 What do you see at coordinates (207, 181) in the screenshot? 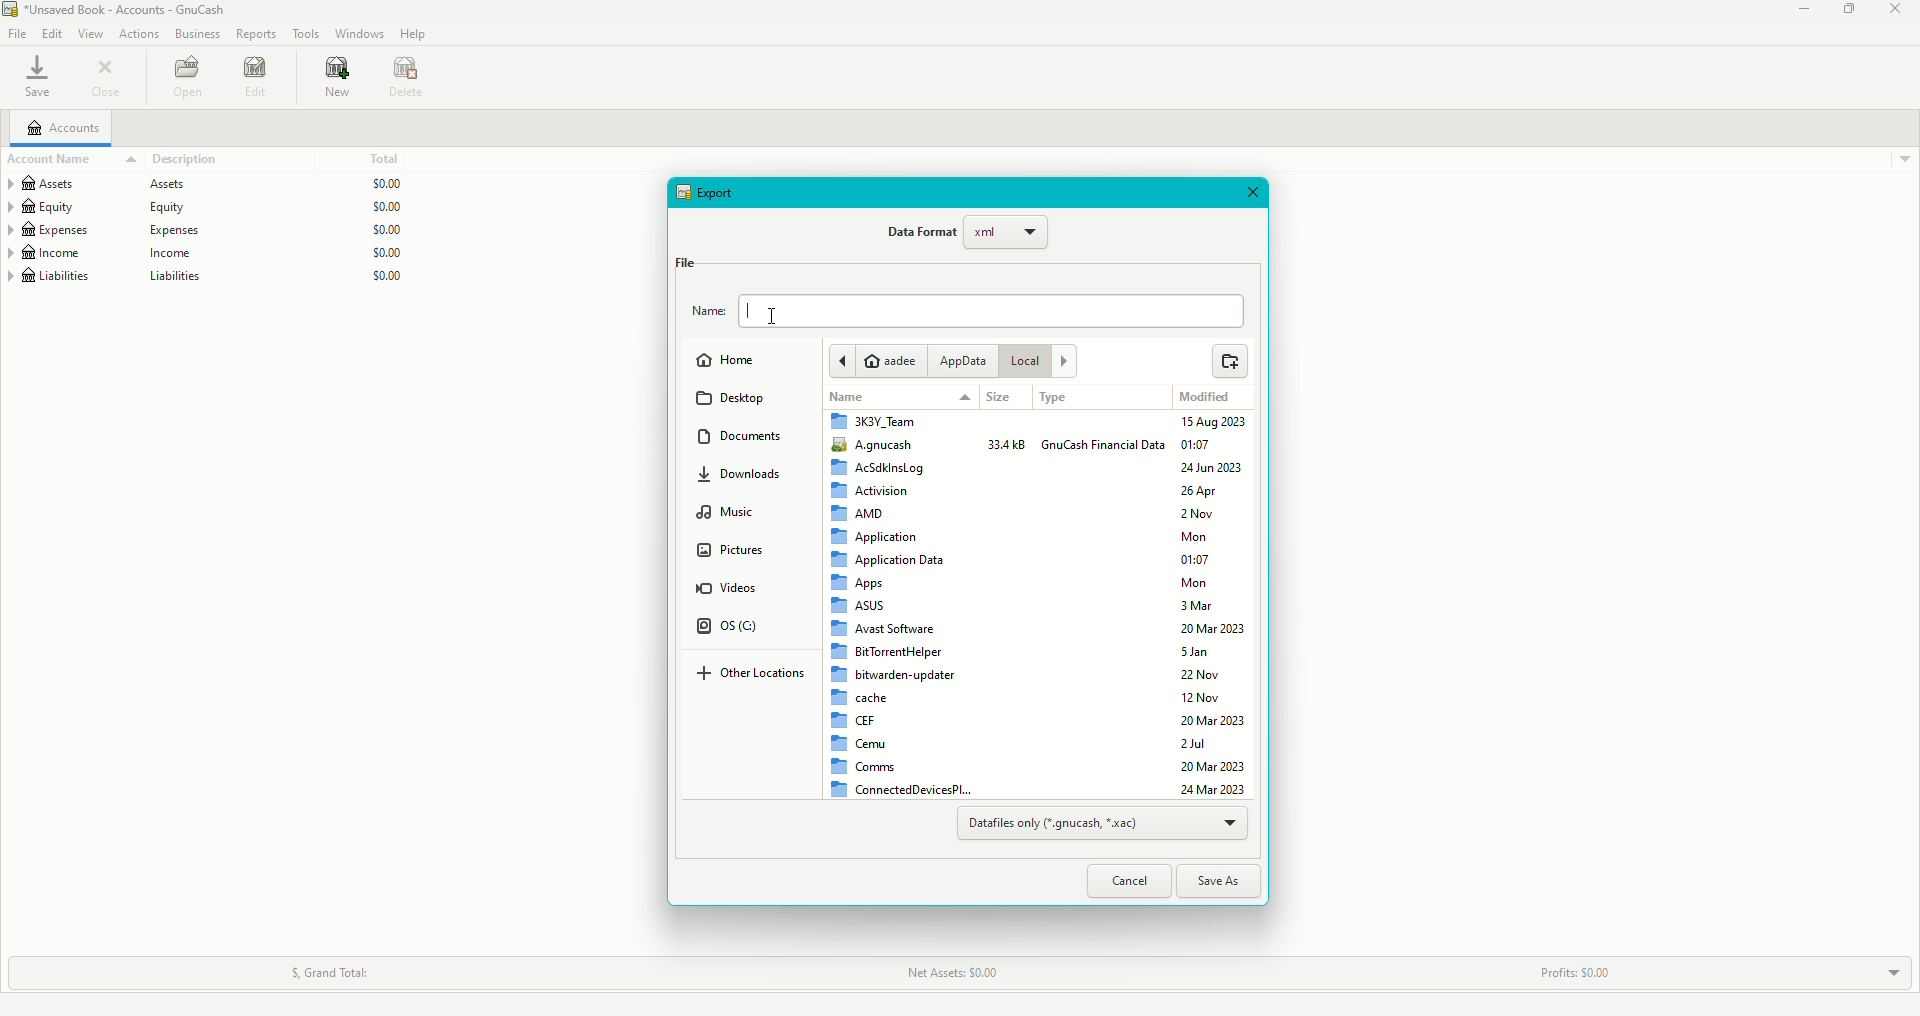
I see `Assets` at bounding box center [207, 181].